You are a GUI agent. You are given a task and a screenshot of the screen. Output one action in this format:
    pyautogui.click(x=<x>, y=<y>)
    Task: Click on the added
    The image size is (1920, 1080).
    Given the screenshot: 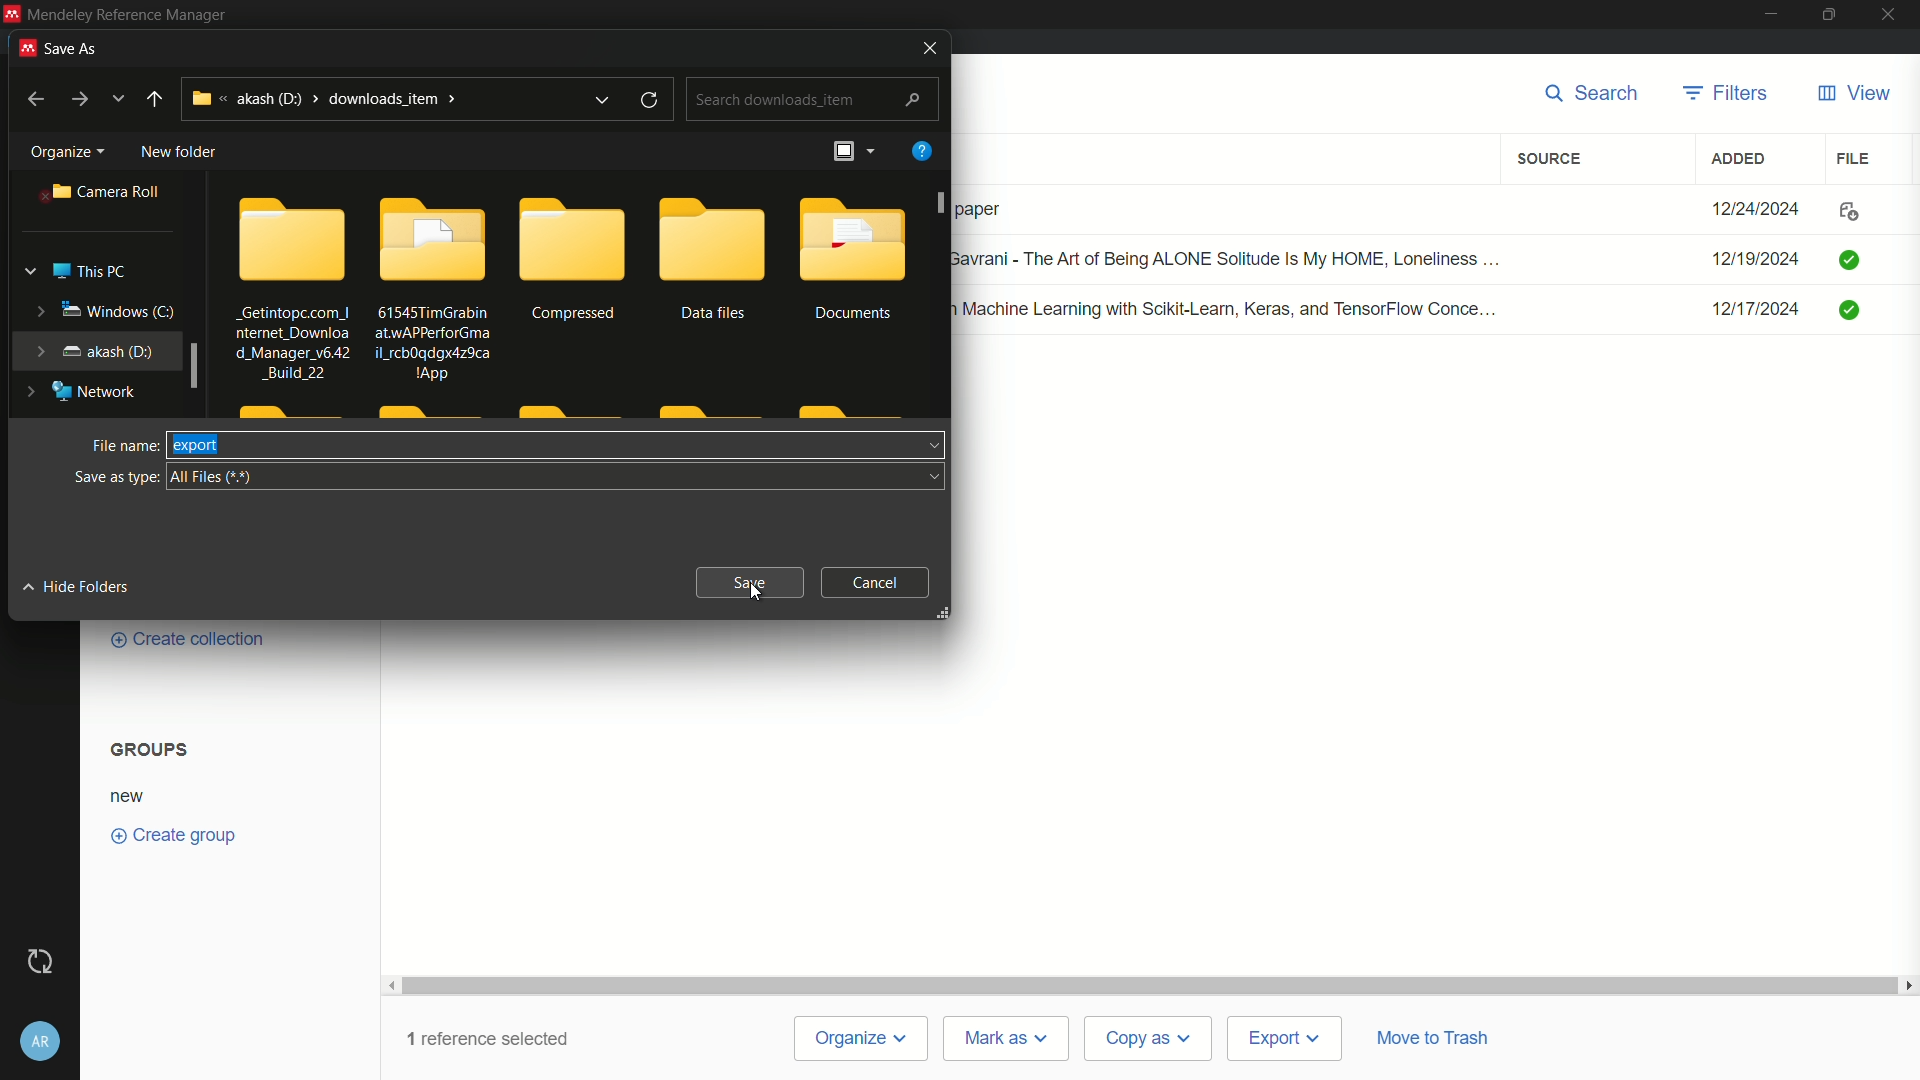 What is the action you would take?
    pyautogui.click(x=1740, y=159)
    